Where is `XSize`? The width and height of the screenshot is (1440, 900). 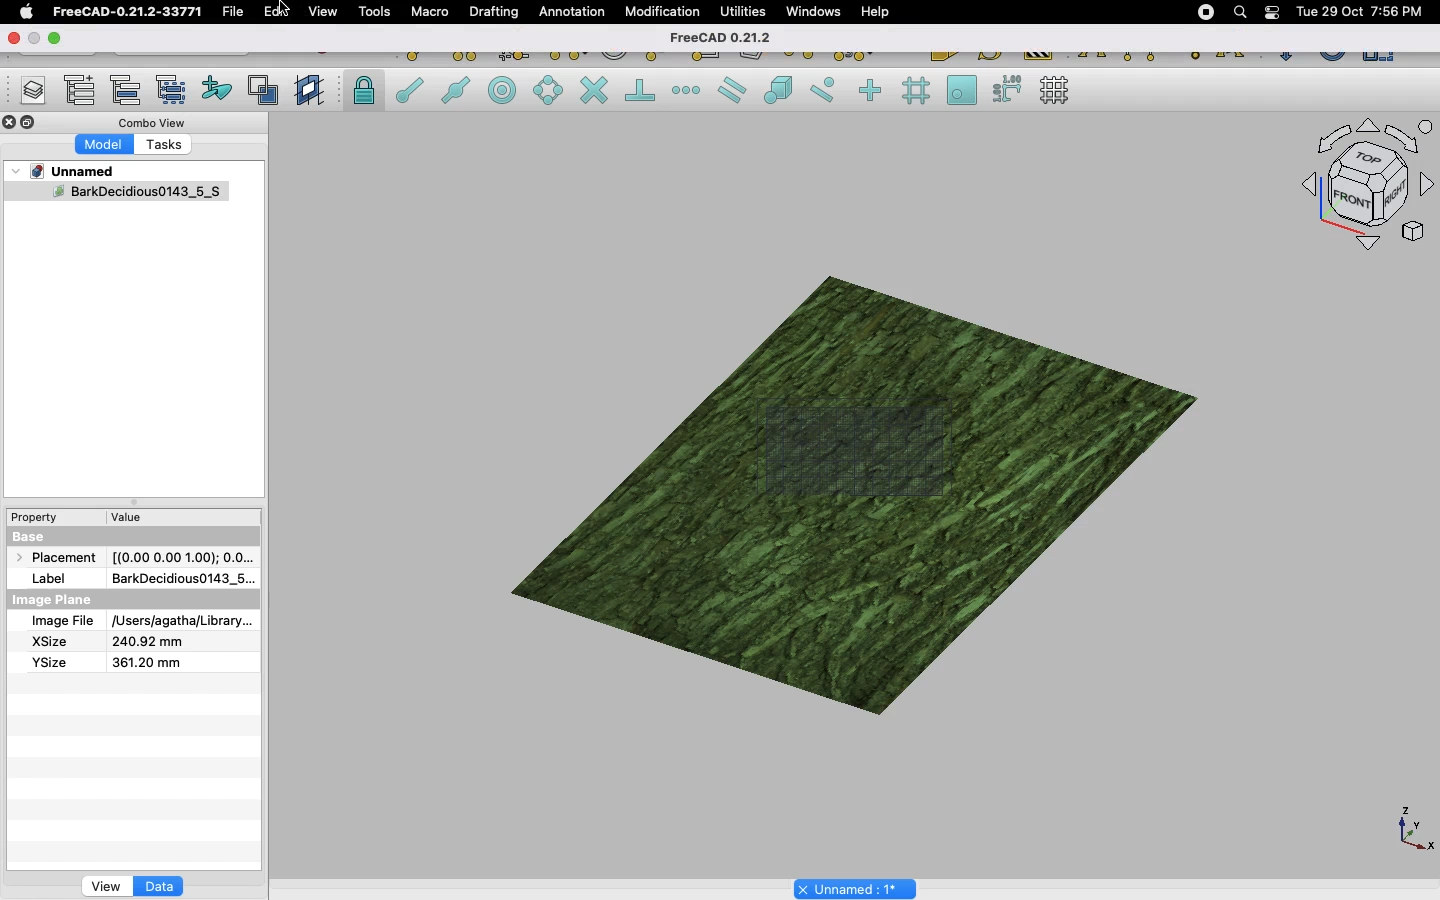 XSize is located at coordinates (50, 642).